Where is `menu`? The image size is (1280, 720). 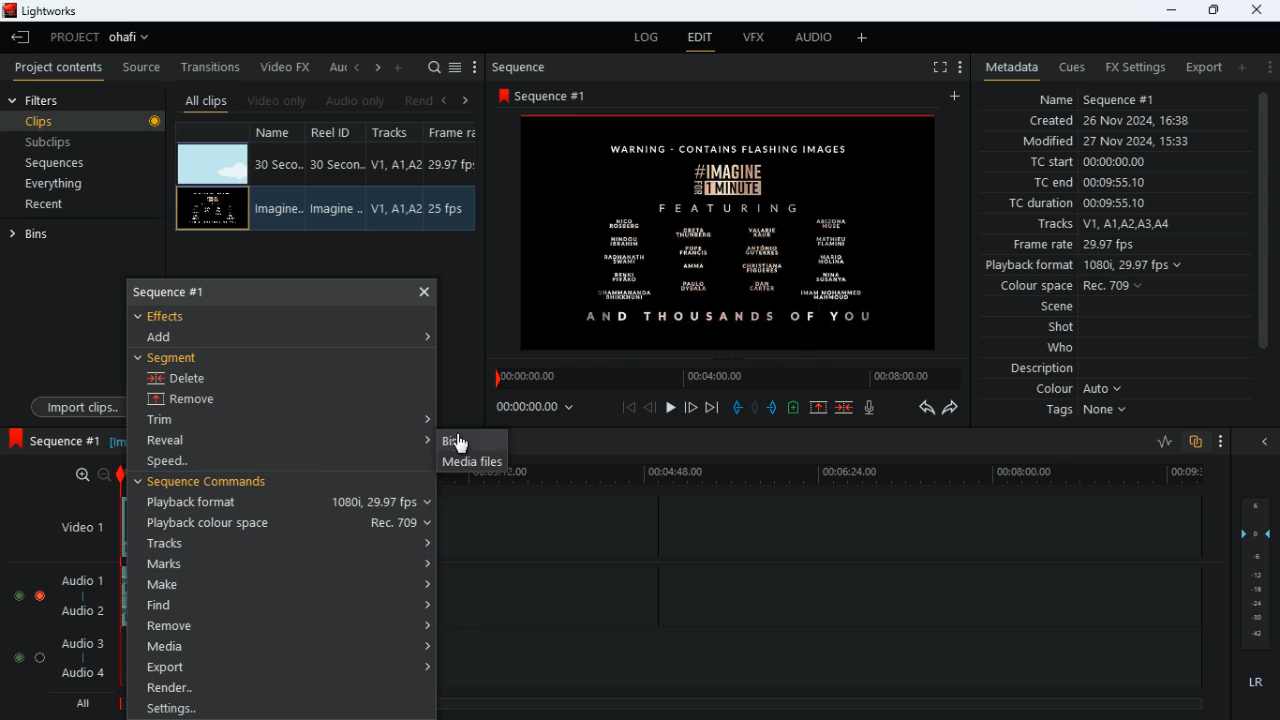 menu is located at coordinates (457, 65).